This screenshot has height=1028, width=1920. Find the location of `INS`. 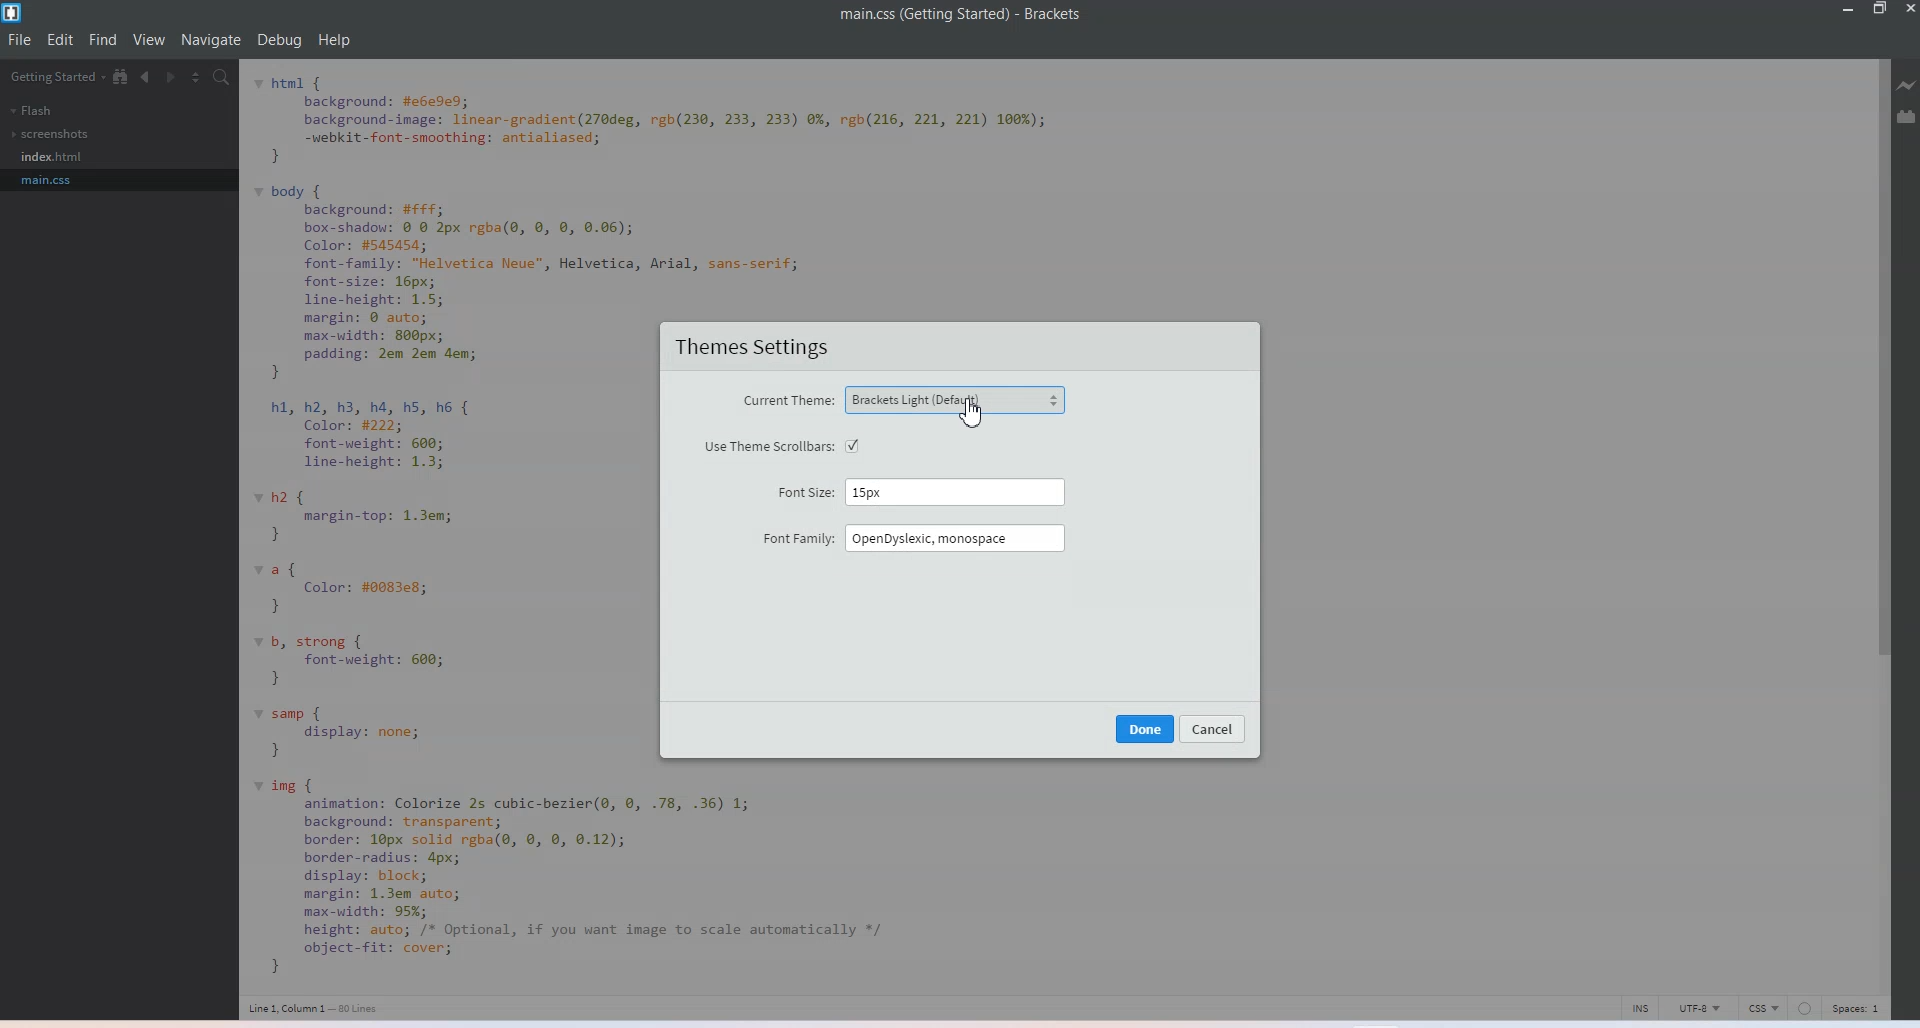

INS is located at coordinates (1641, 1007).